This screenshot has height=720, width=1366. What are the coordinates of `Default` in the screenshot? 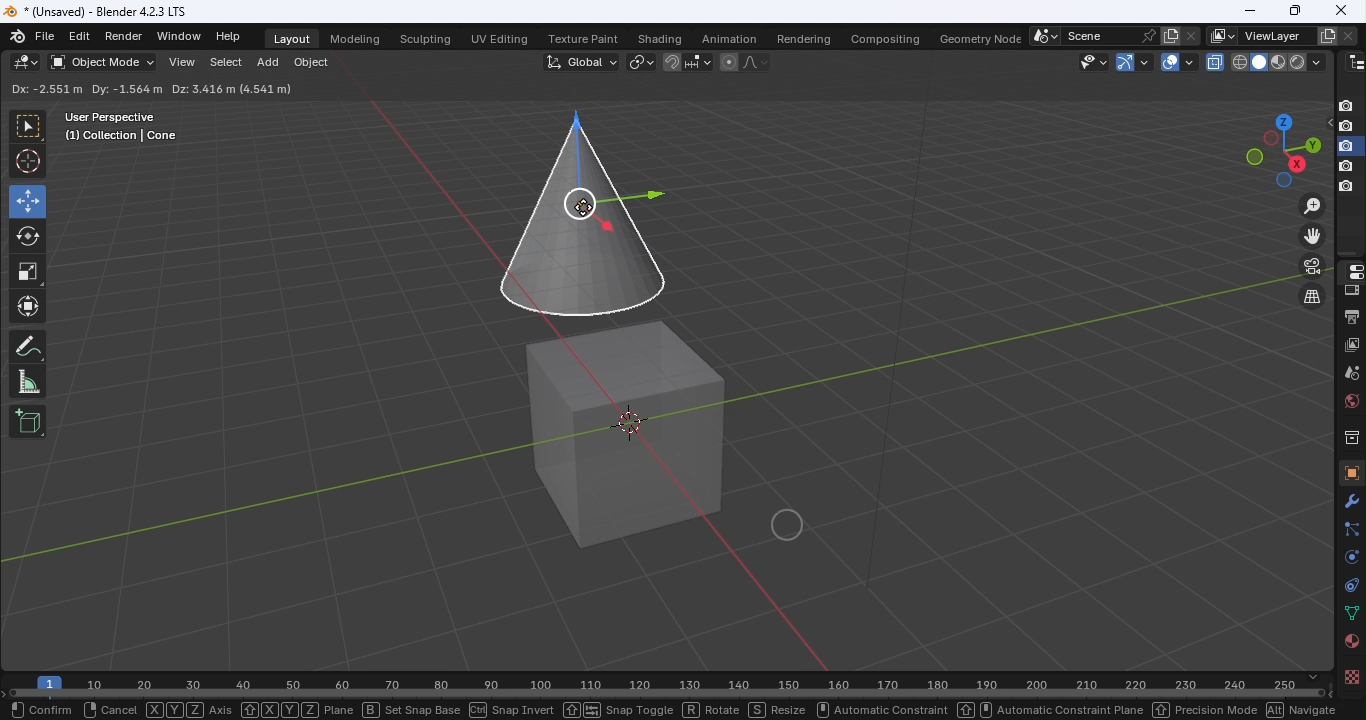 It's located at (126, 88).